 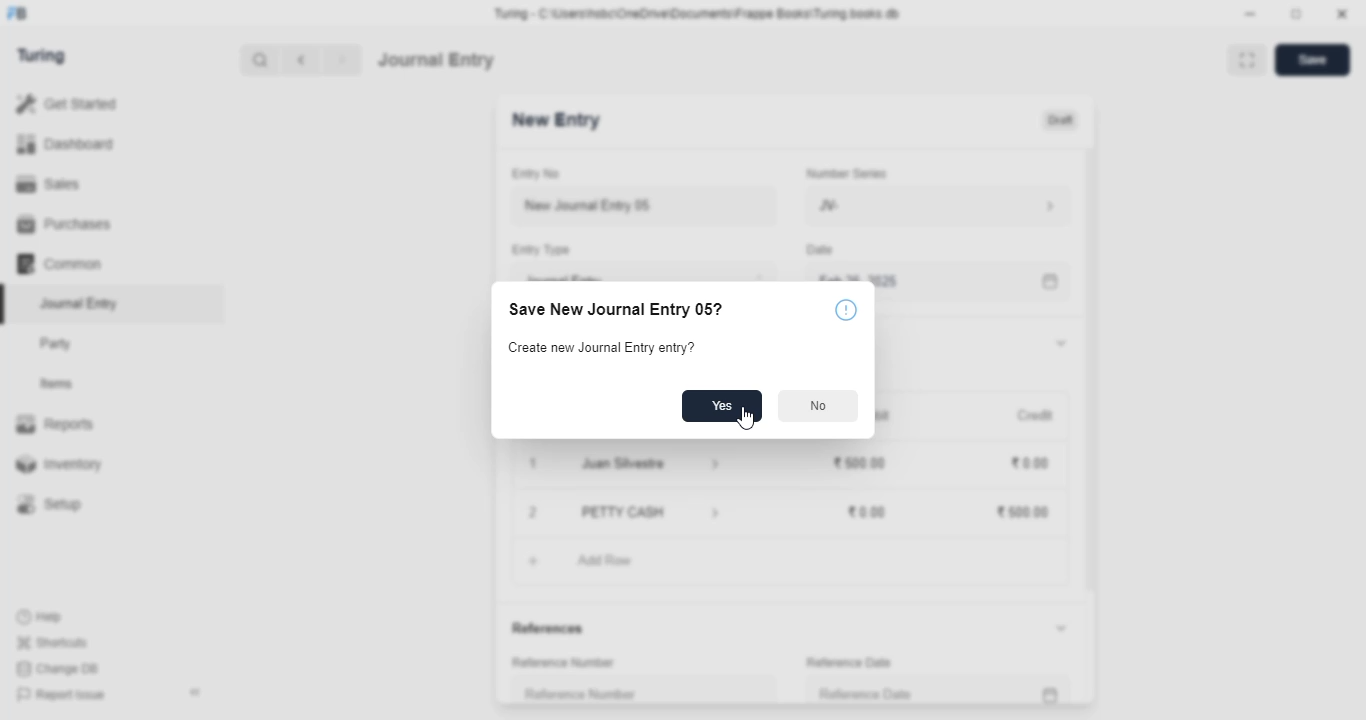 What do you see at coordinates (303, 60) in the screenshot?
I see `previous` at bounding box center [303, 60].